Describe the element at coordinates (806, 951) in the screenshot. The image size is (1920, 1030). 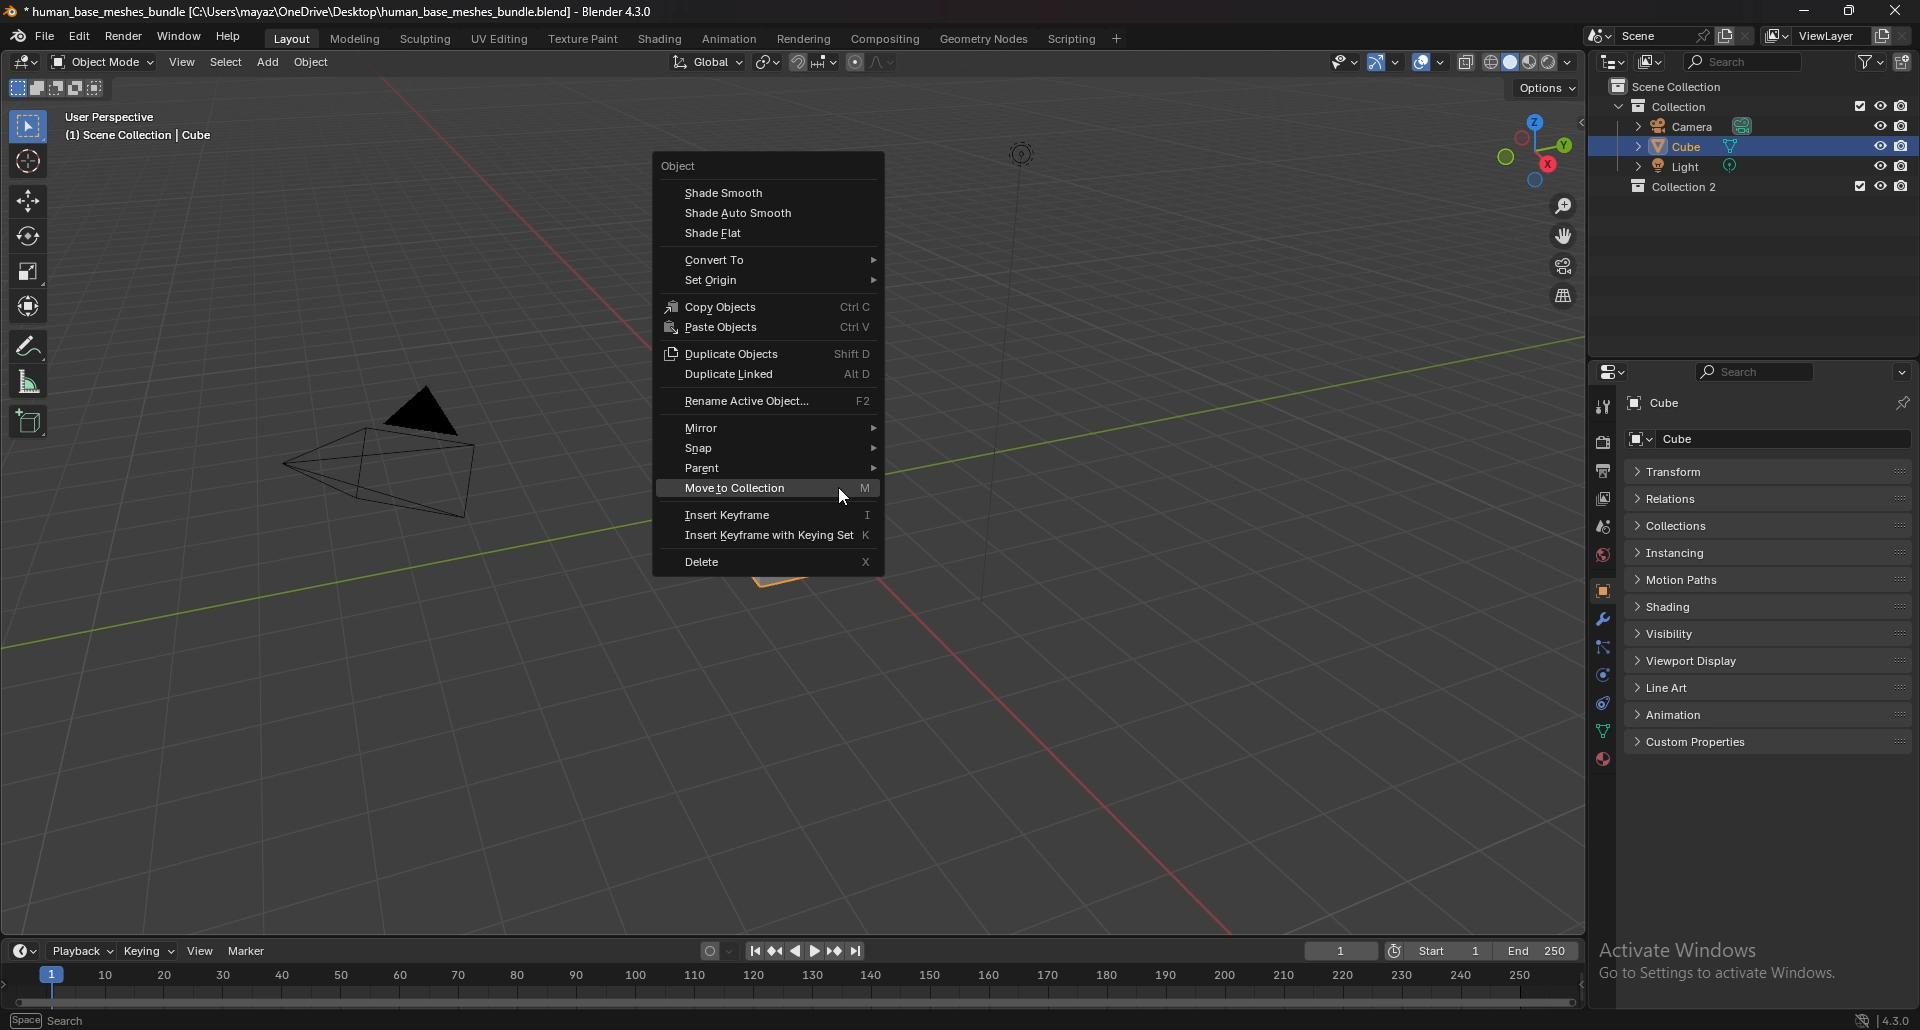
I see `play animation` at that location.